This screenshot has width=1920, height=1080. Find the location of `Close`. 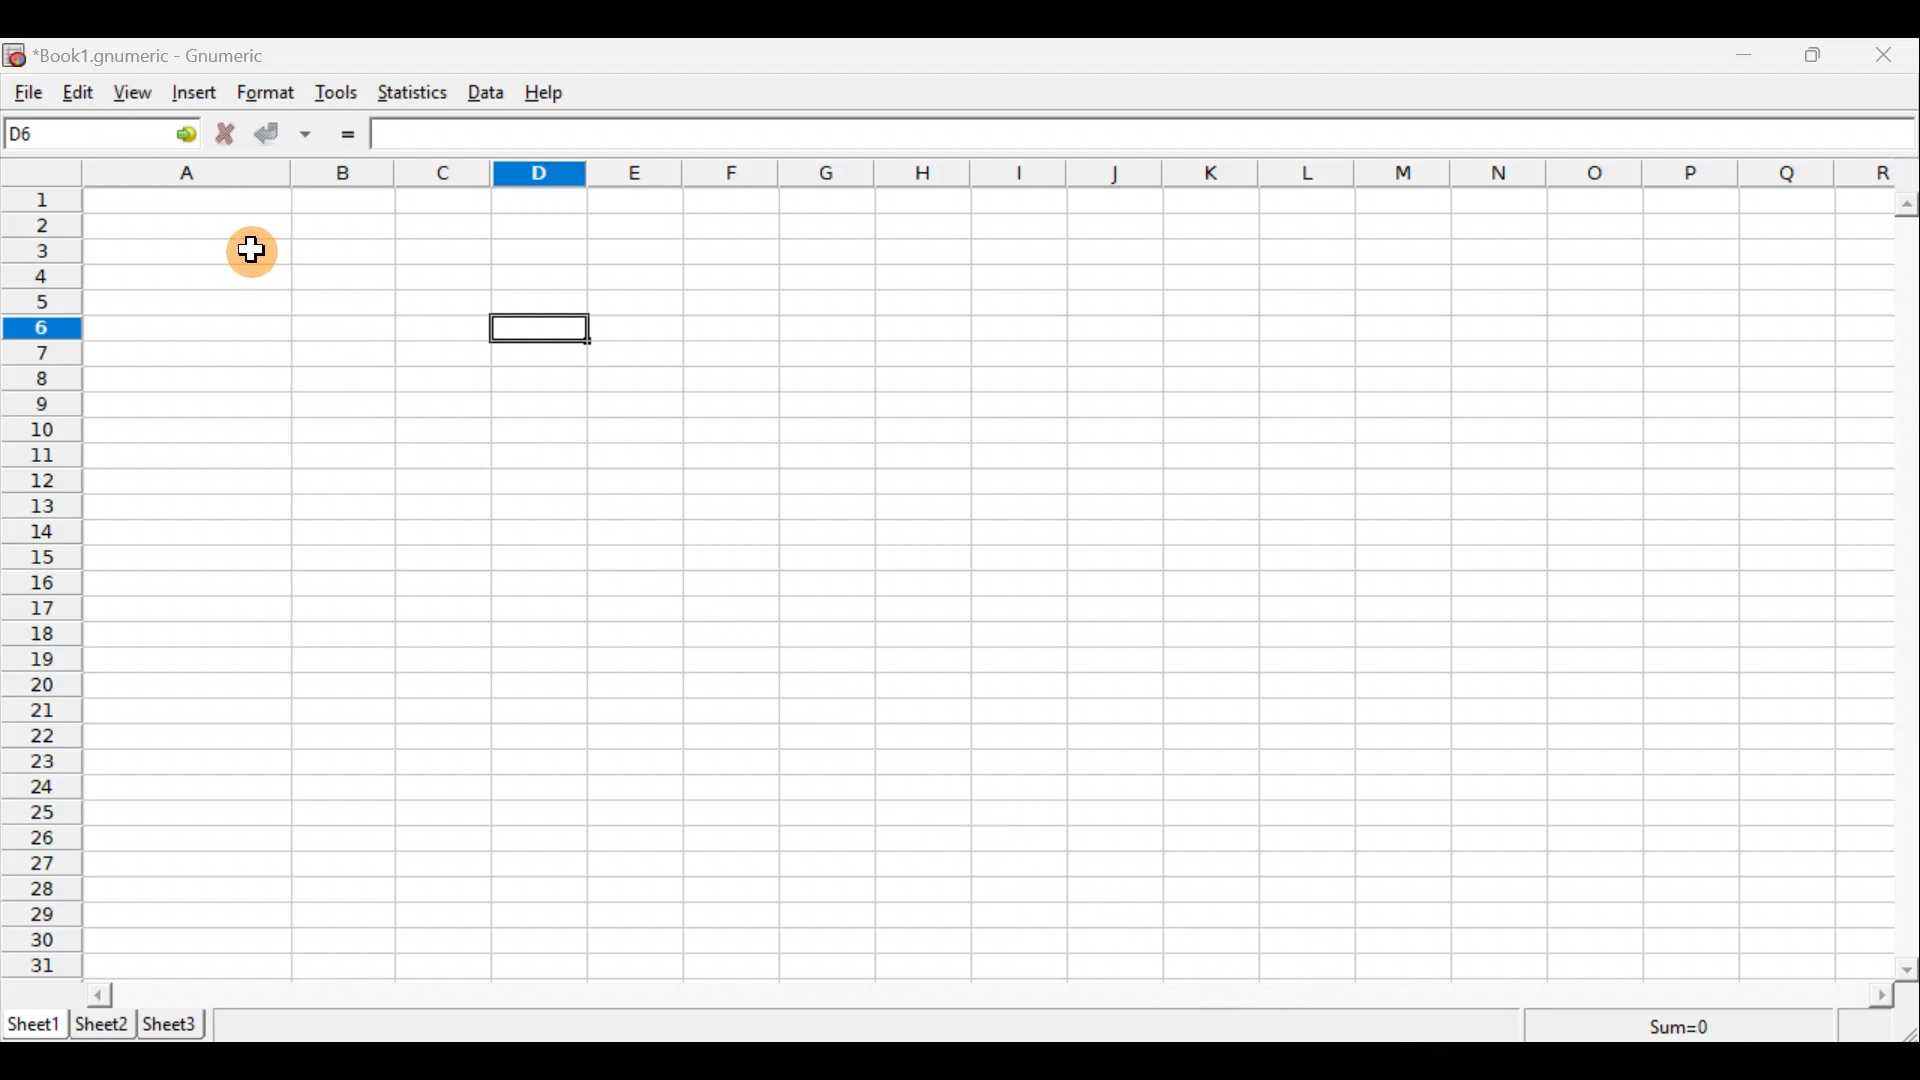

Close is located at coordinates (1892, 55).